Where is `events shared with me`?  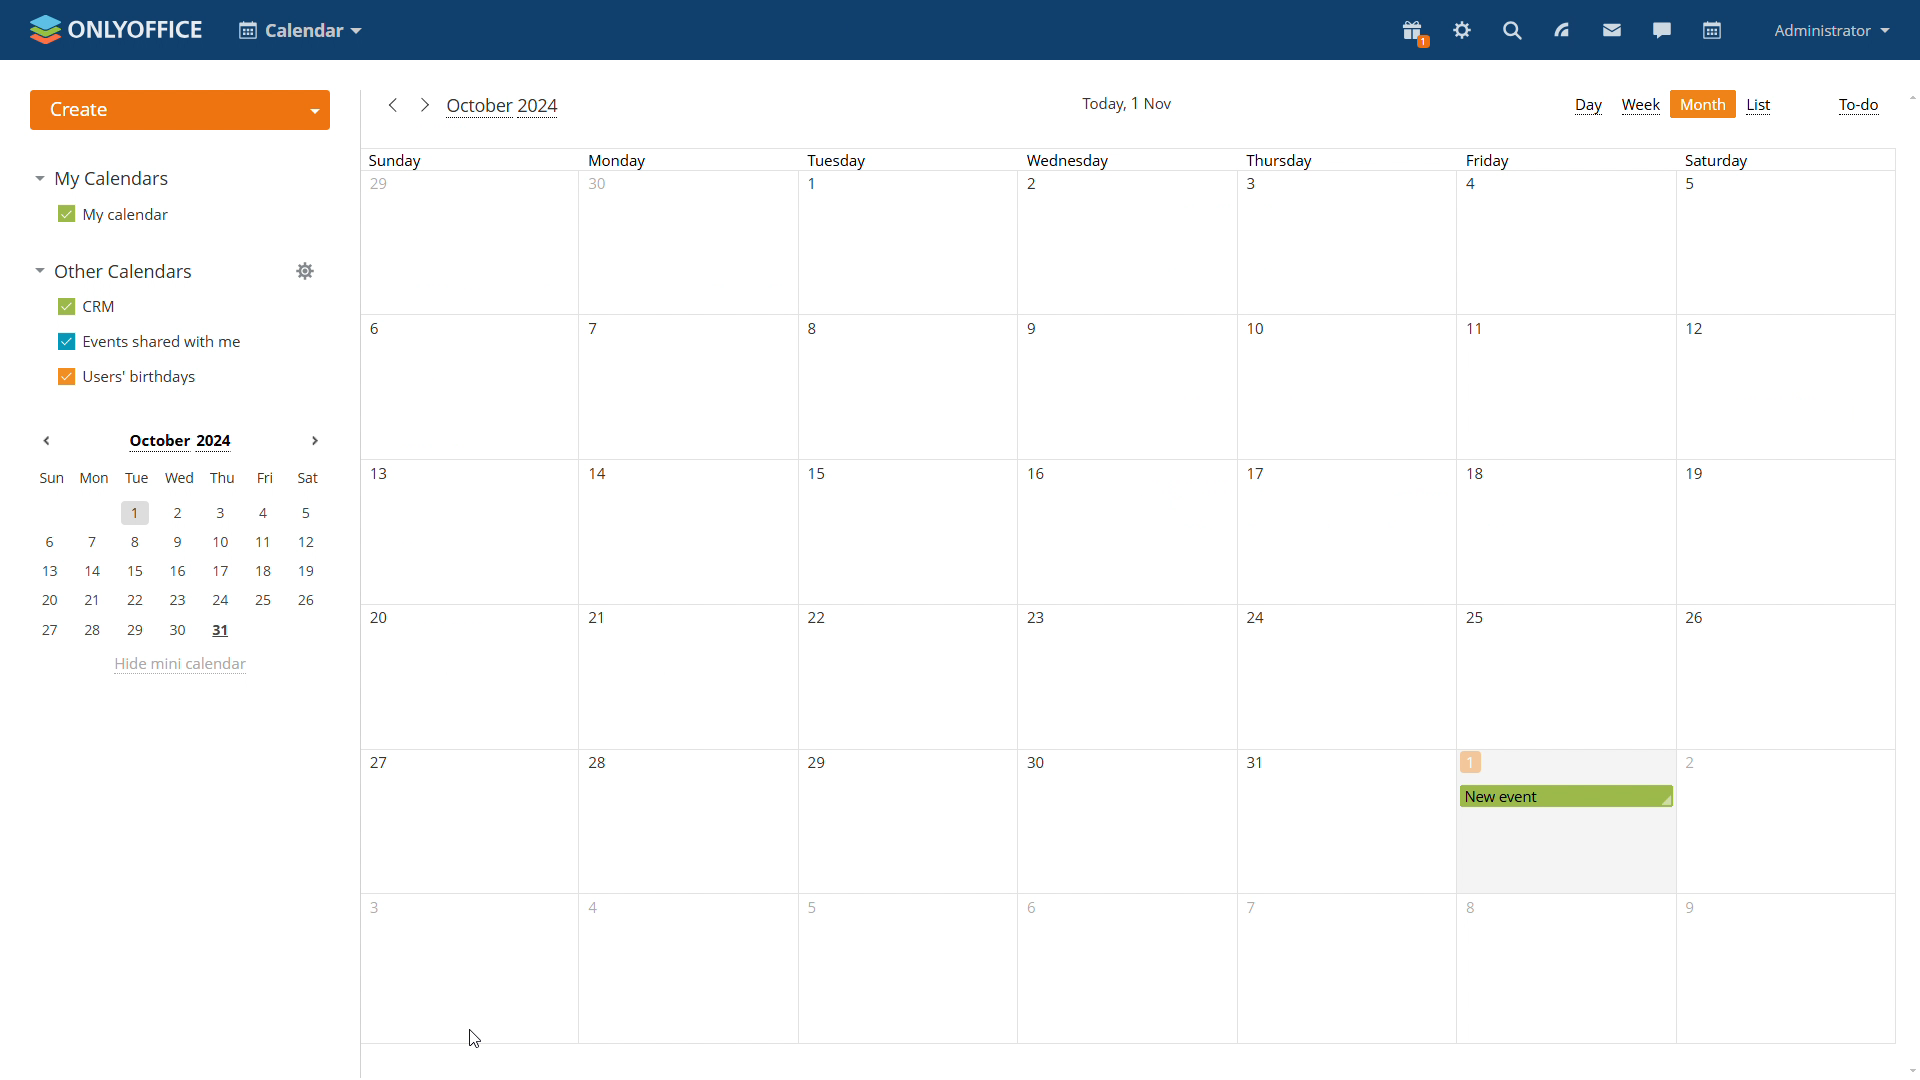 events shared with me is located at coordinates (153, 343).